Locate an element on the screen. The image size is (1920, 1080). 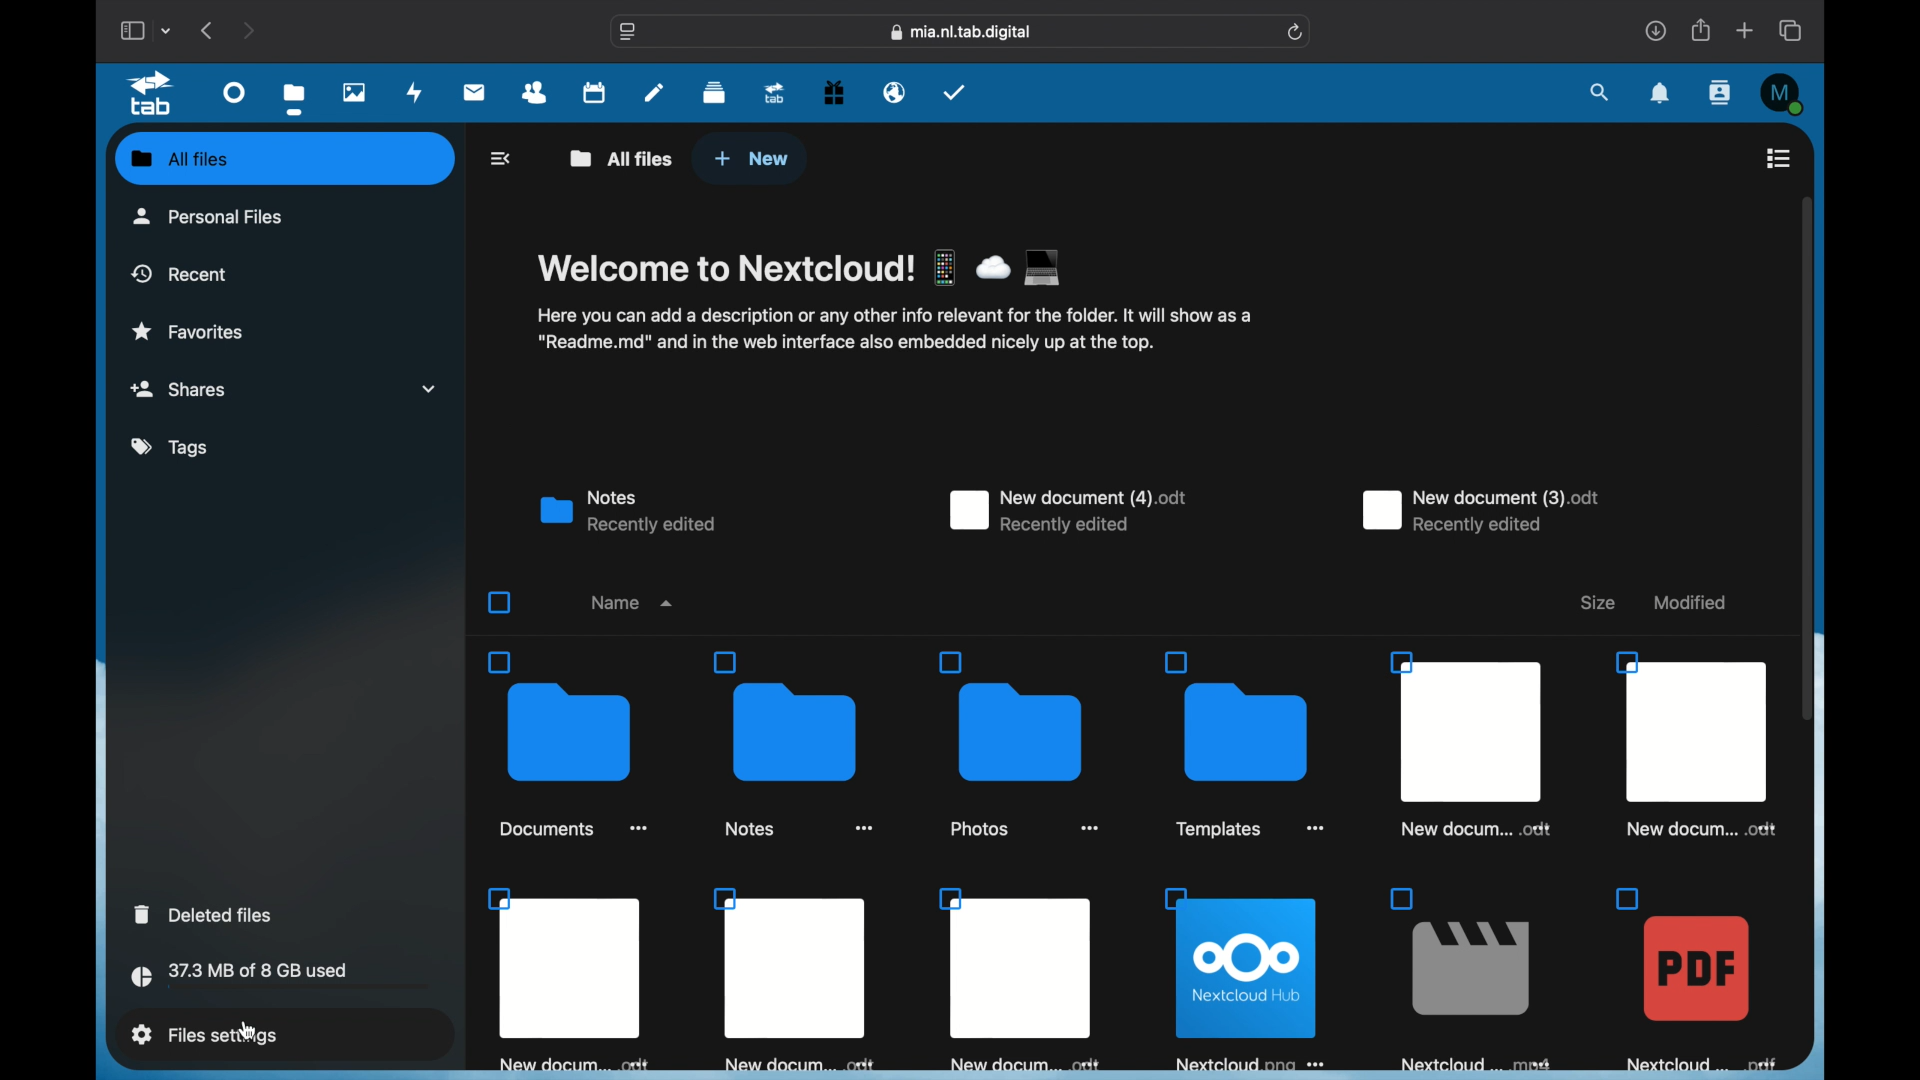
modified is located at coordinates (1688, 603).